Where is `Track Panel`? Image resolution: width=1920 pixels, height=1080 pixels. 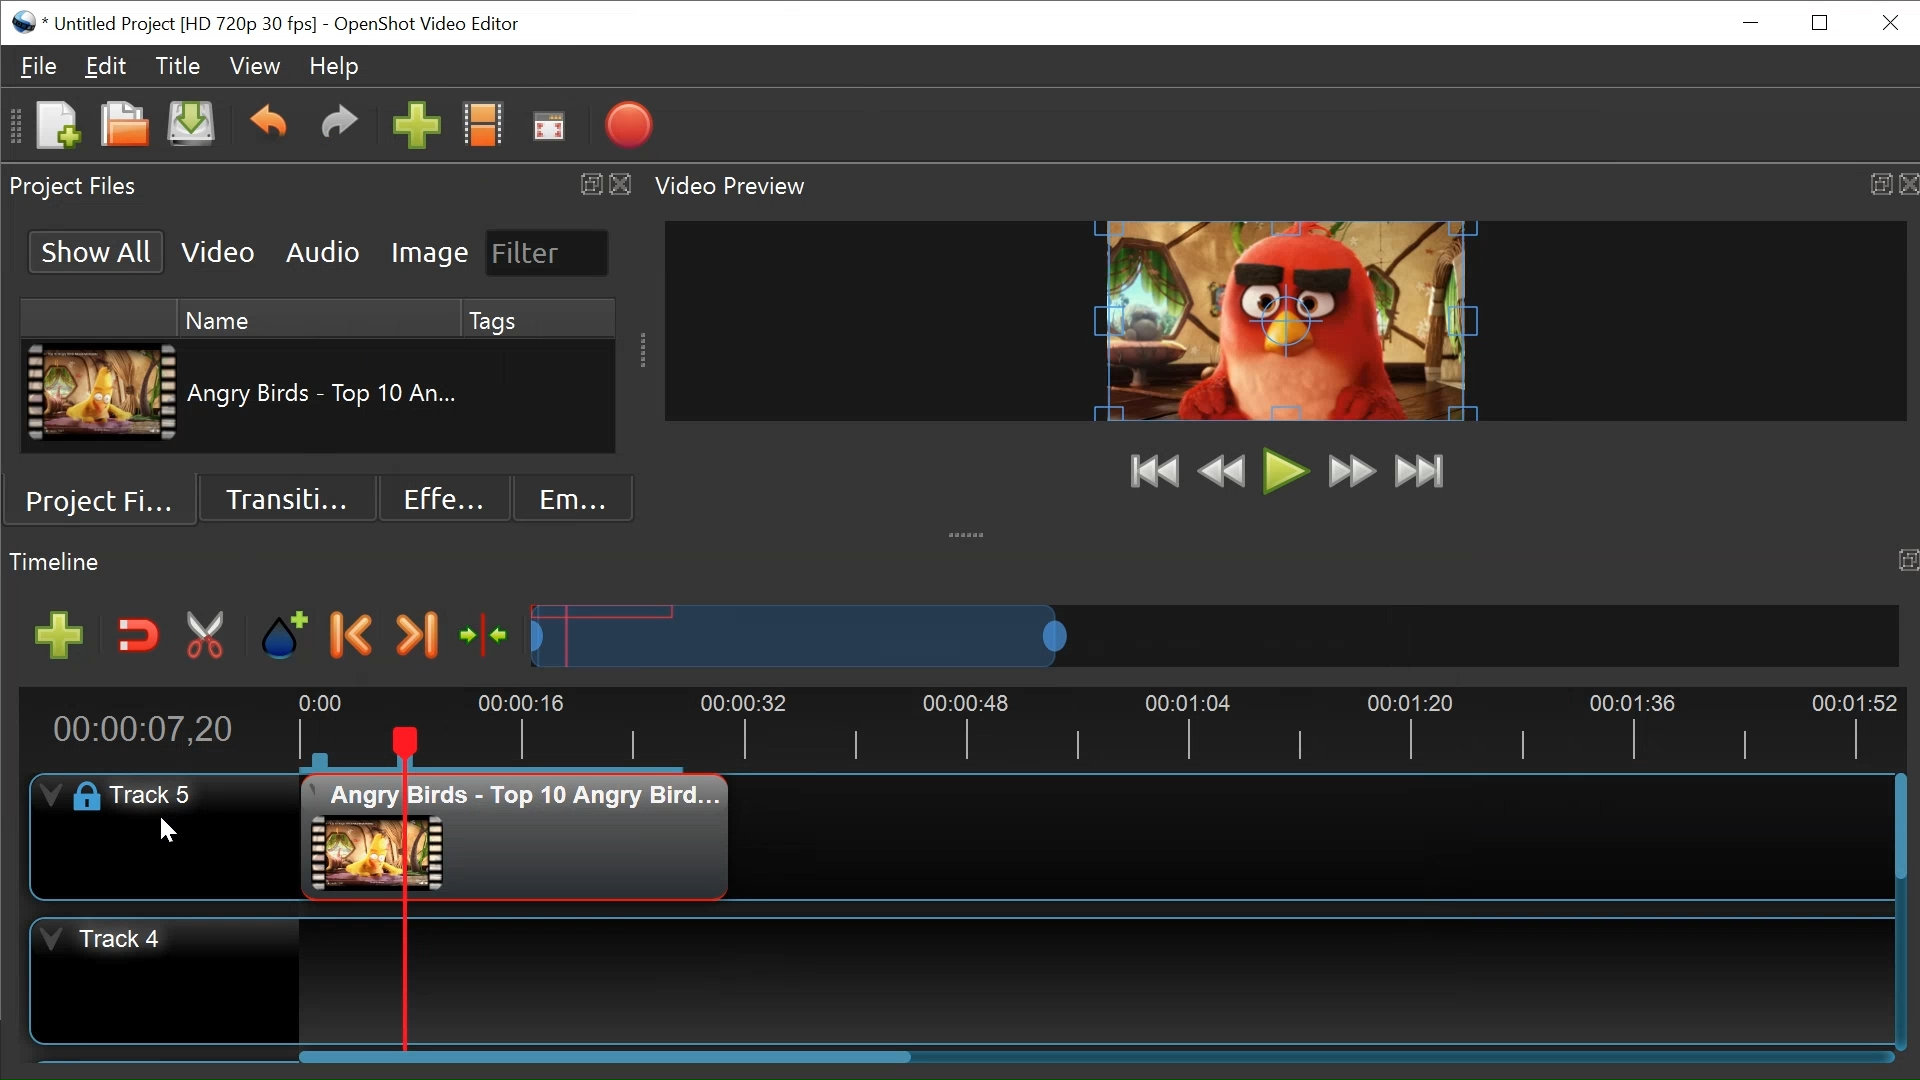 Track Panel is located at coordinates (1081, 983).